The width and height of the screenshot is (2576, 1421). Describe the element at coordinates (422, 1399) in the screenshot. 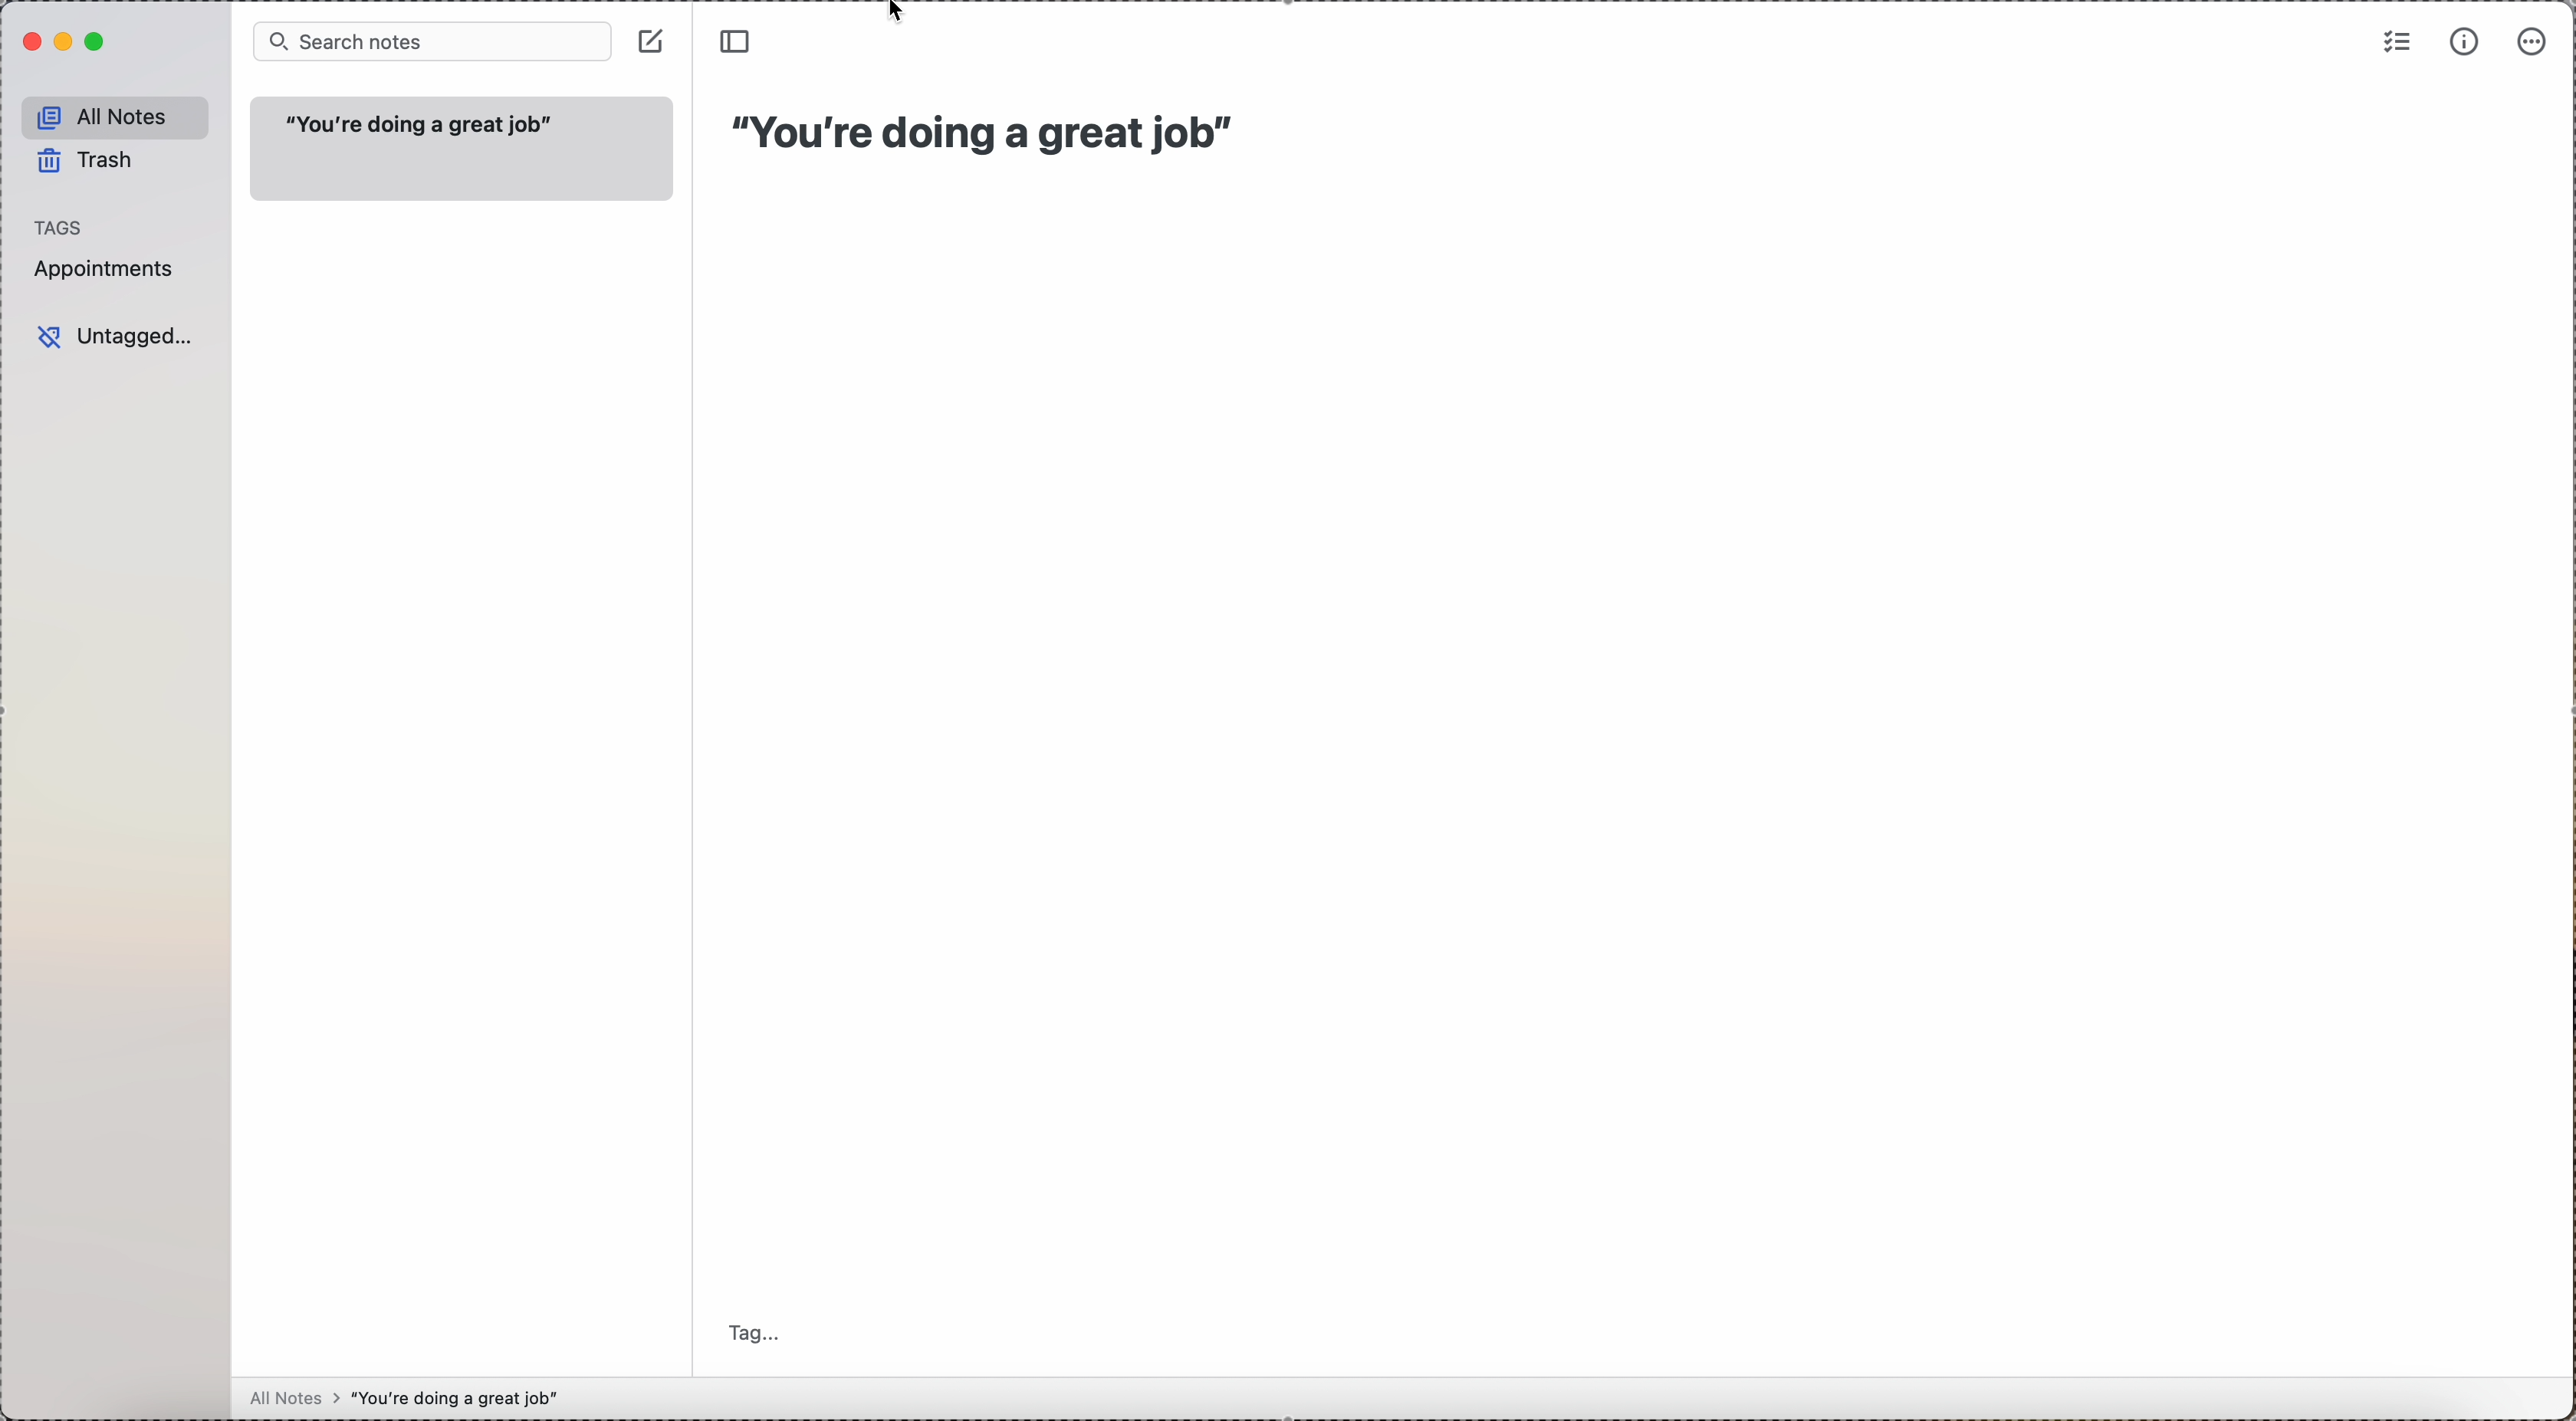

I see `all notes > "You're doing a great job"` at that location.